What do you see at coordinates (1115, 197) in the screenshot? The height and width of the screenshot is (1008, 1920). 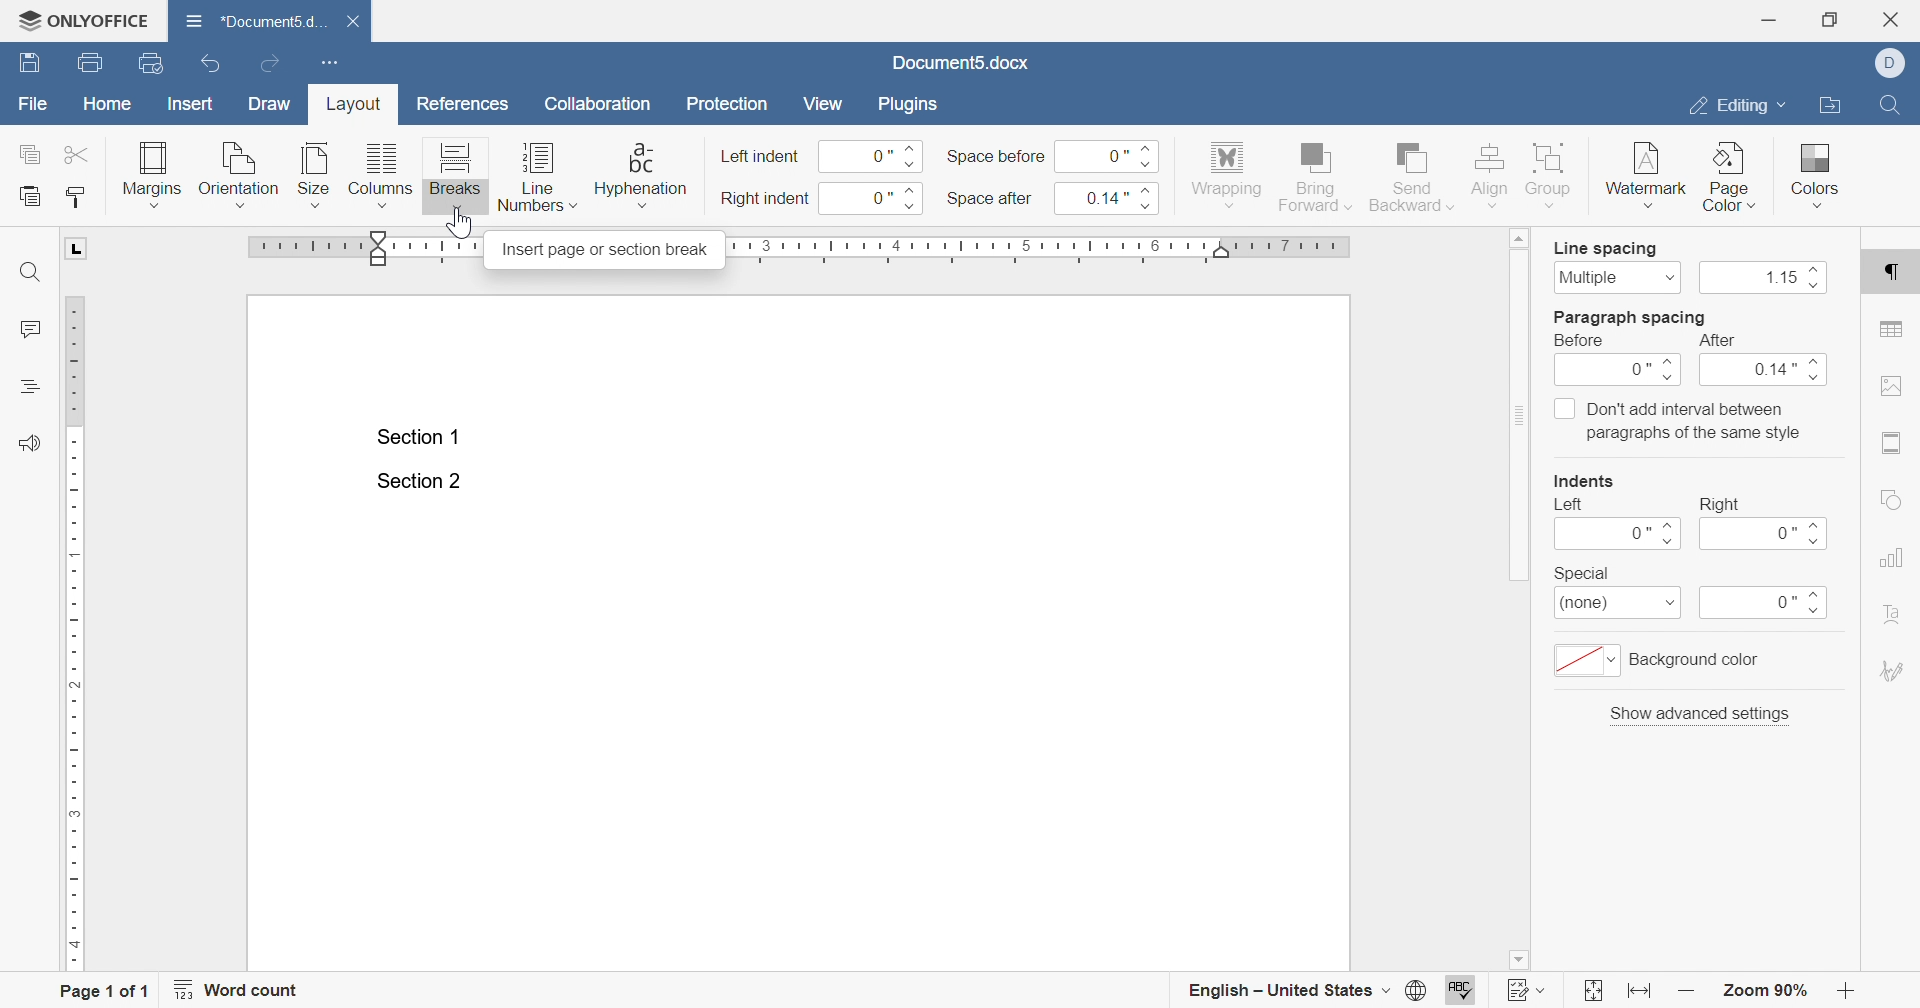 I see `0.14` at bounding box center [1115, 197].